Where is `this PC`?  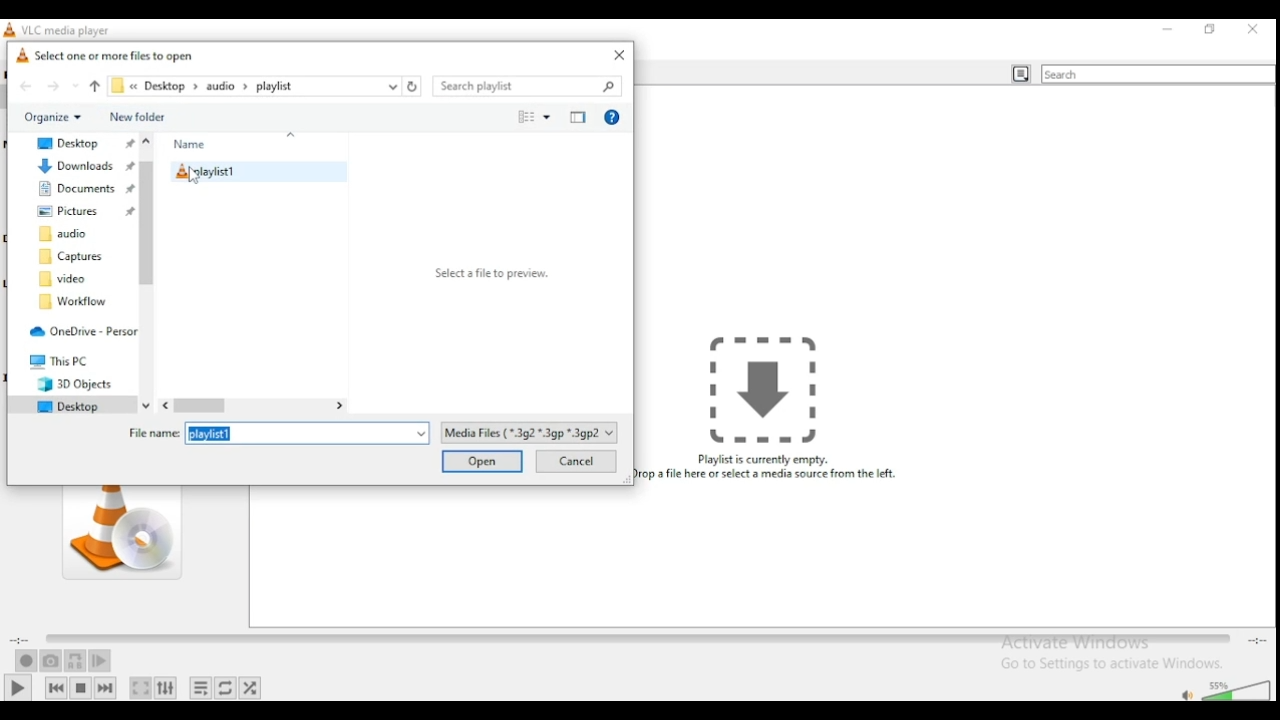 this PC is located at coordinates (62, 361).